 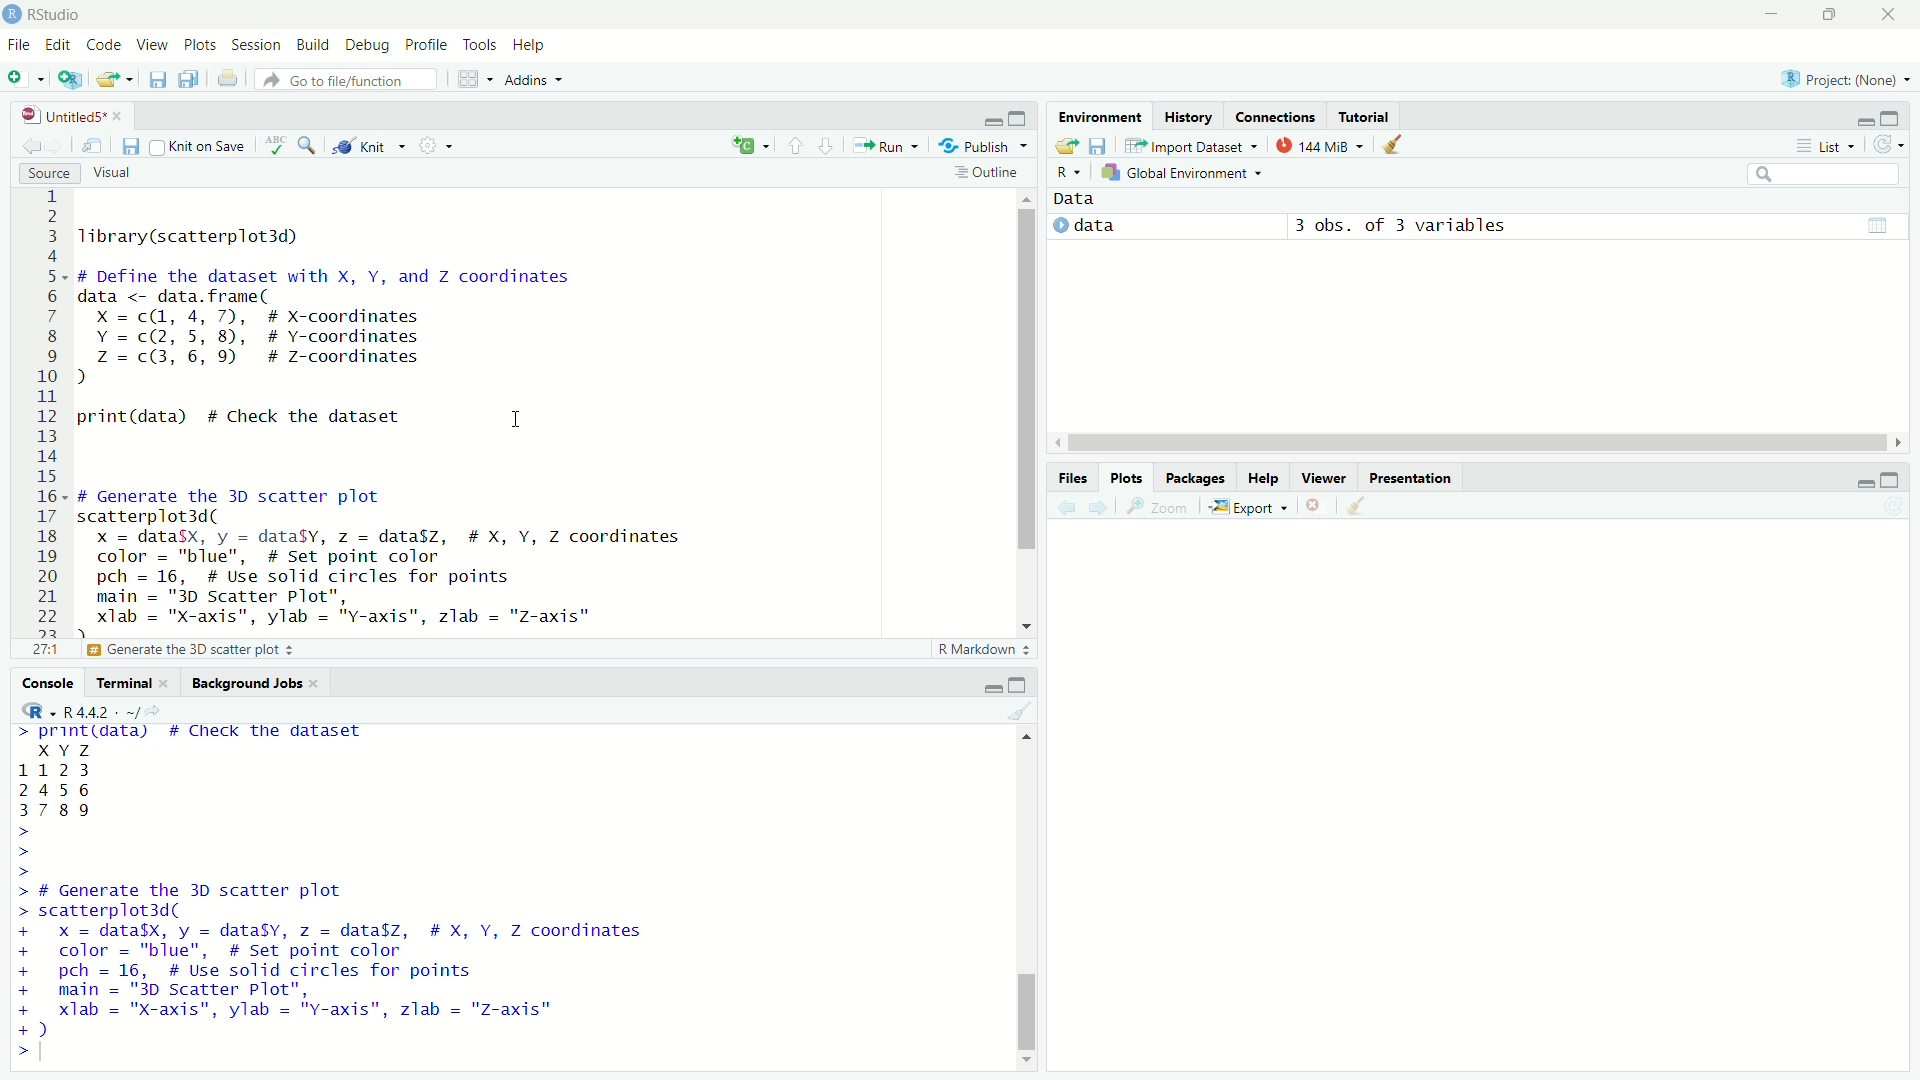 What do you see at coordinates (1394, 143) in the screenshot?
I see `clear object from the workspace` at bounding box center [1394, 143].